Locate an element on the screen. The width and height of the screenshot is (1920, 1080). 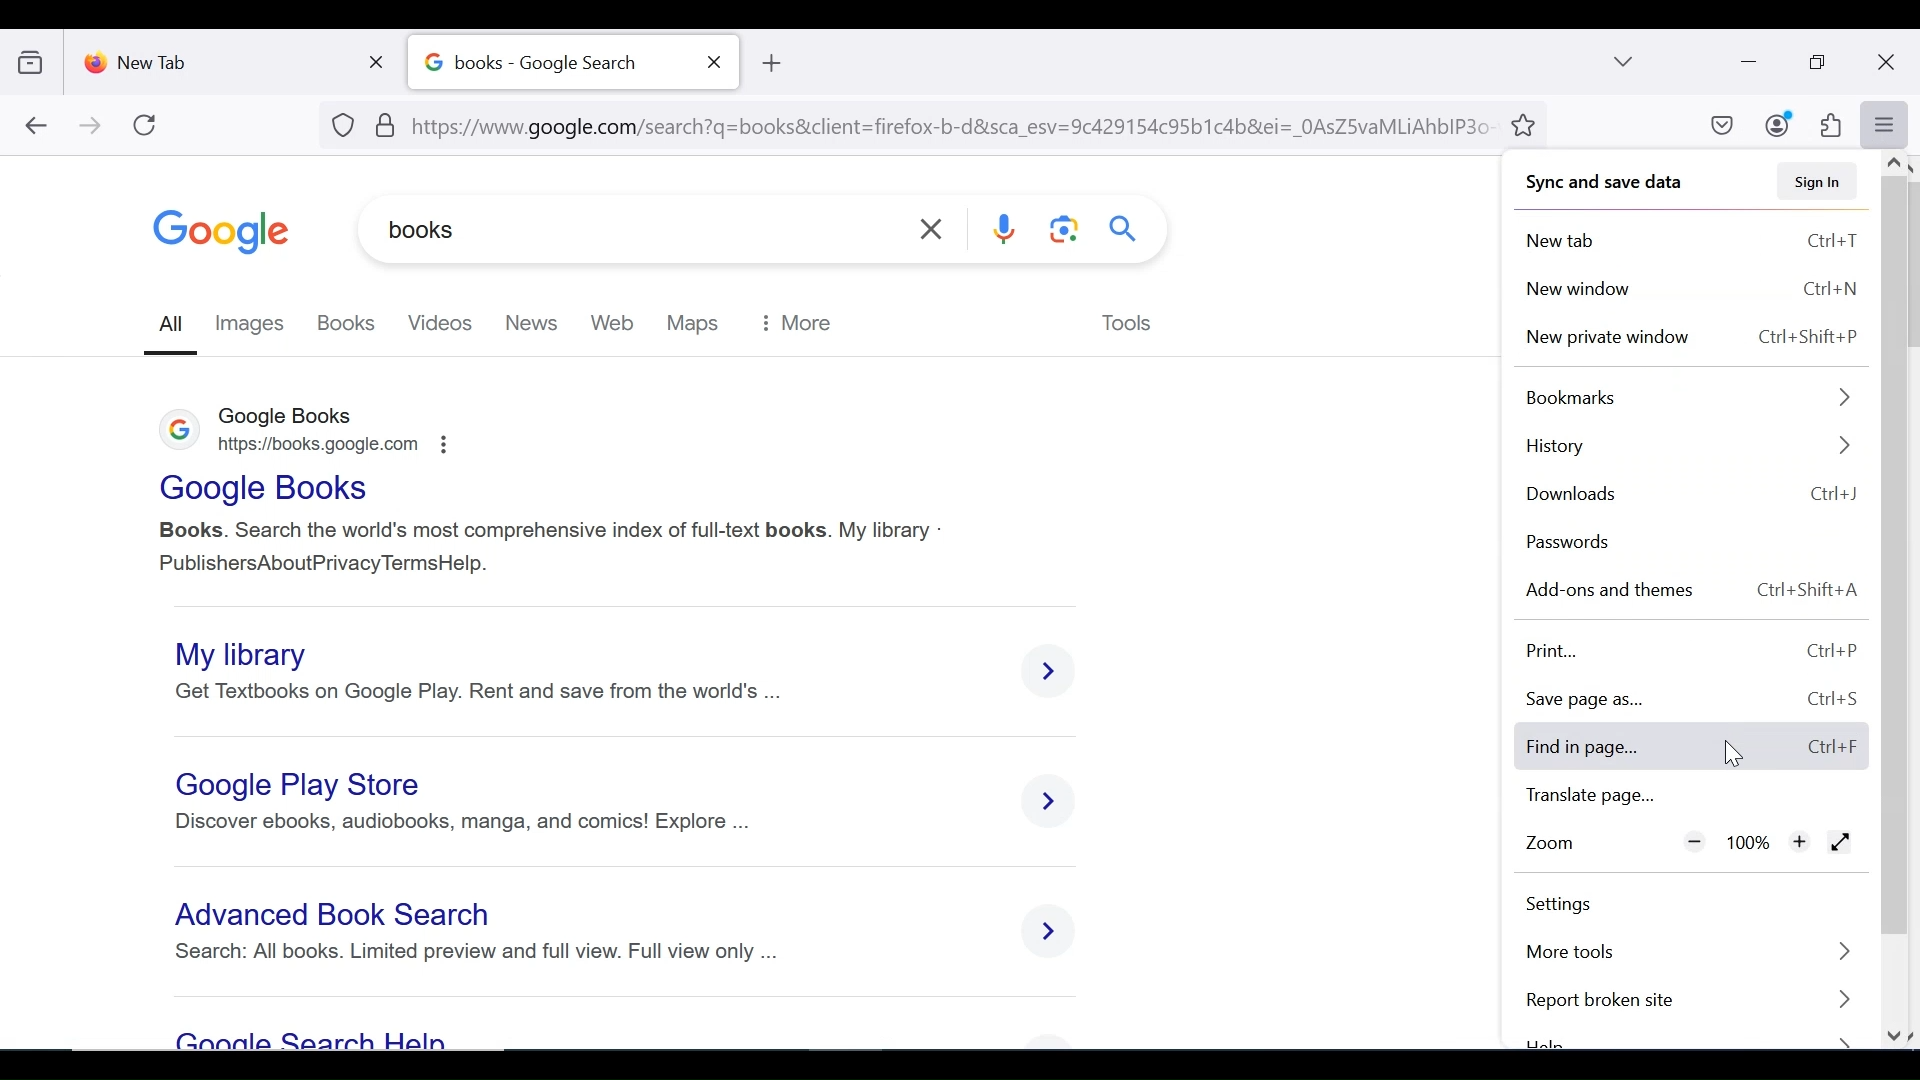
zoom is located at coordinates (1555, 848).